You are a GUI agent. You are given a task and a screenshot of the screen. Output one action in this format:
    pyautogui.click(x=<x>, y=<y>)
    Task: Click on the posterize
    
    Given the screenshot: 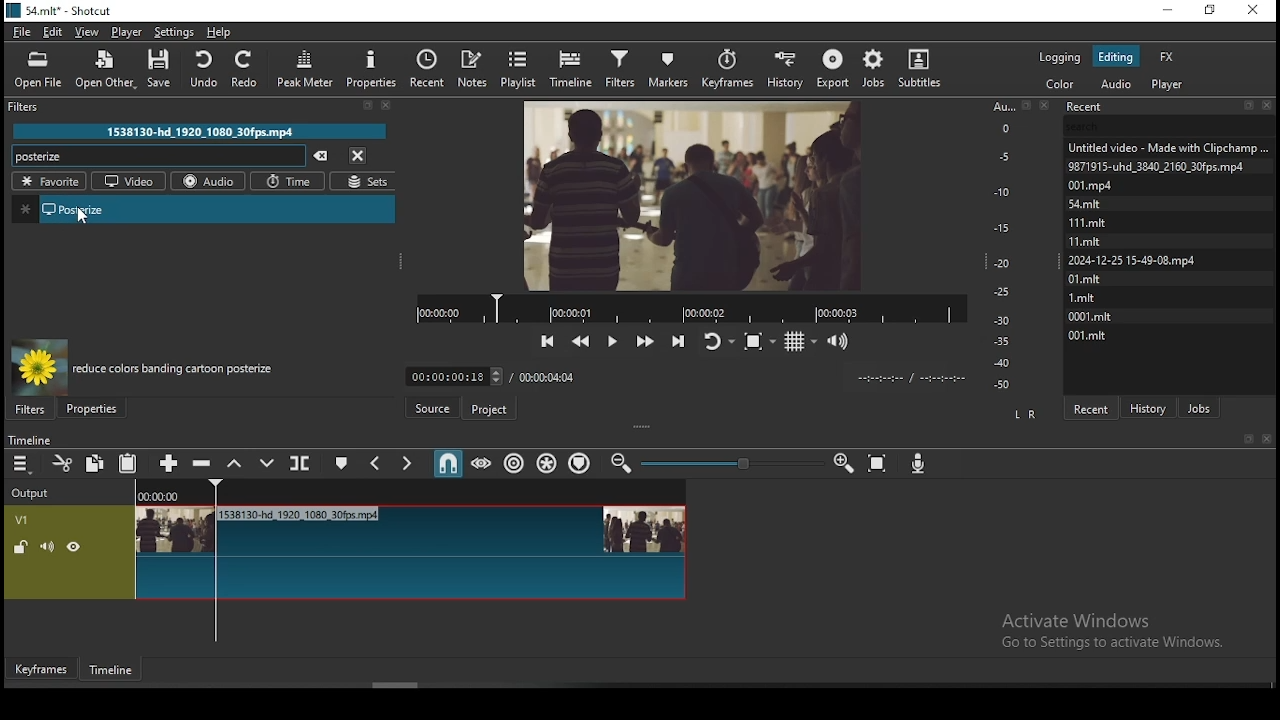 What is the action you would take?
    pyautogui.click(x=159, y=155)
    